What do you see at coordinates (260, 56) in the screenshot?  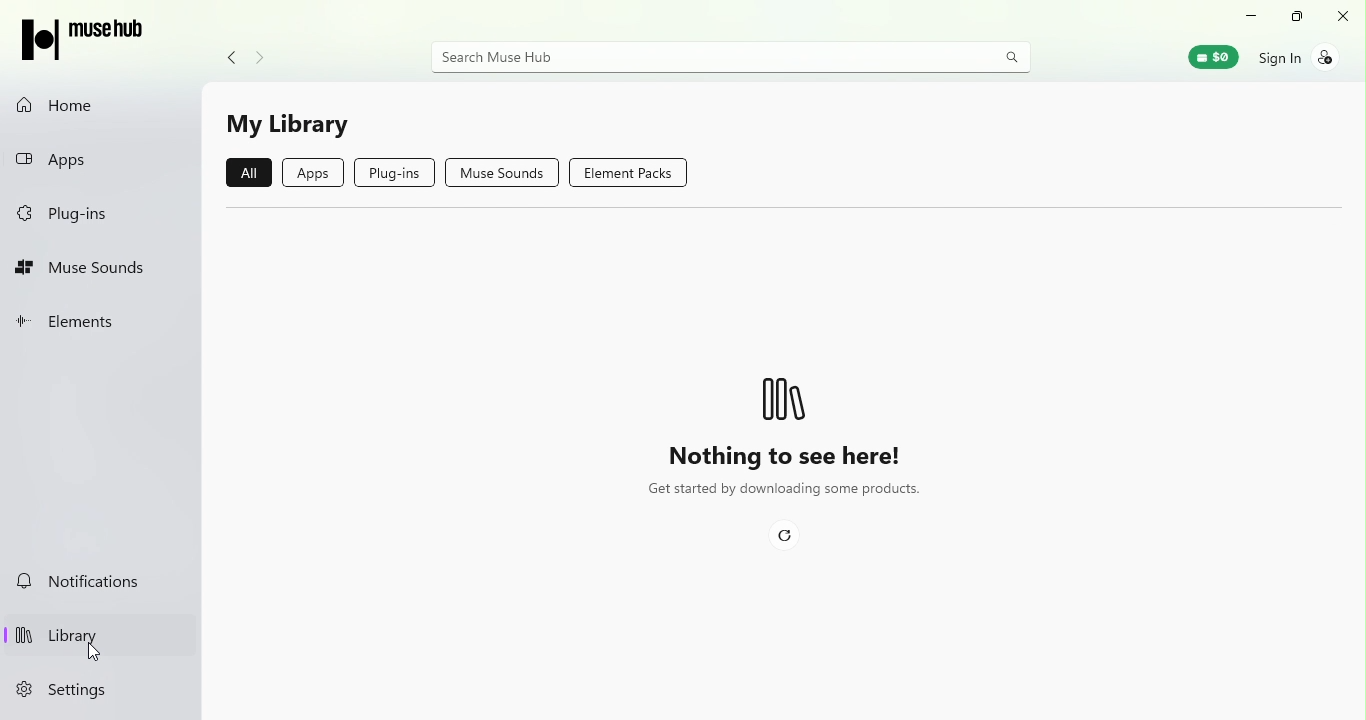 I see `Navigate forward` at bounding box center [260, 56].